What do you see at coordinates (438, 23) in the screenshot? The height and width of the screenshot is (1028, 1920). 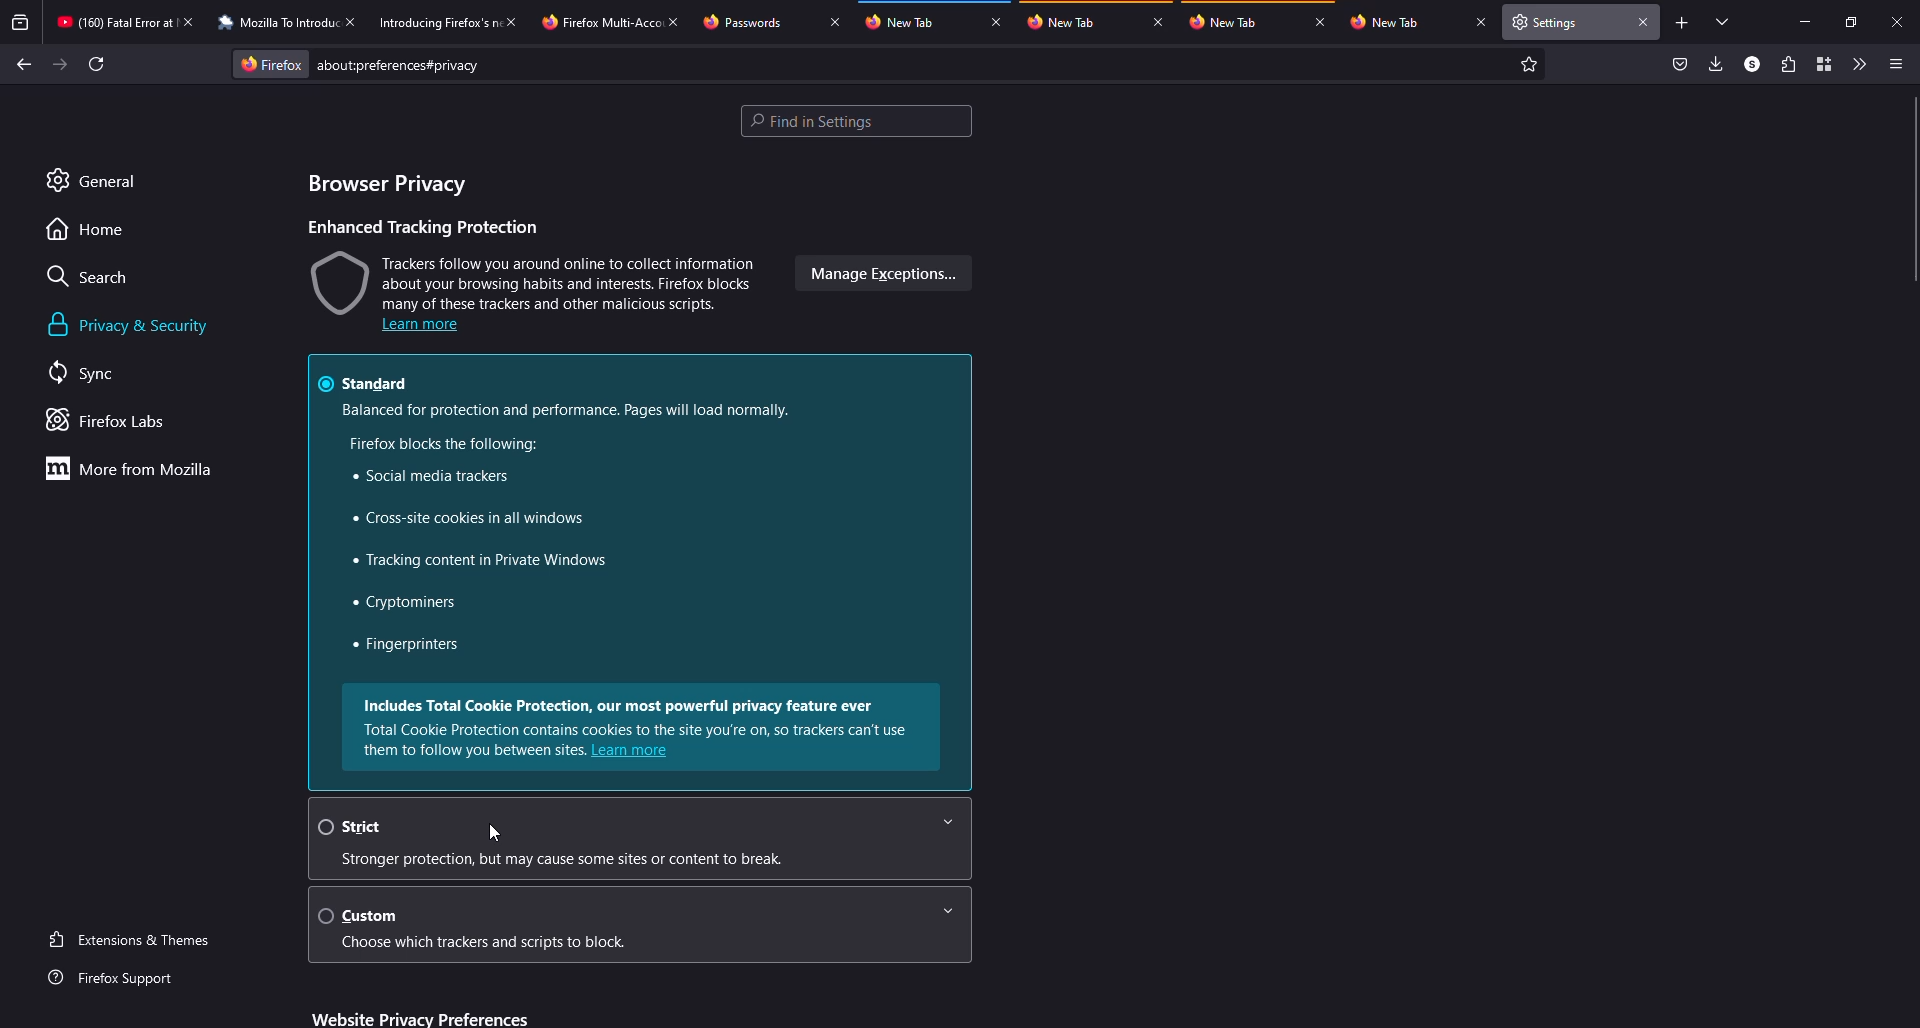 I see `tab` at bounding box center [438, 23].